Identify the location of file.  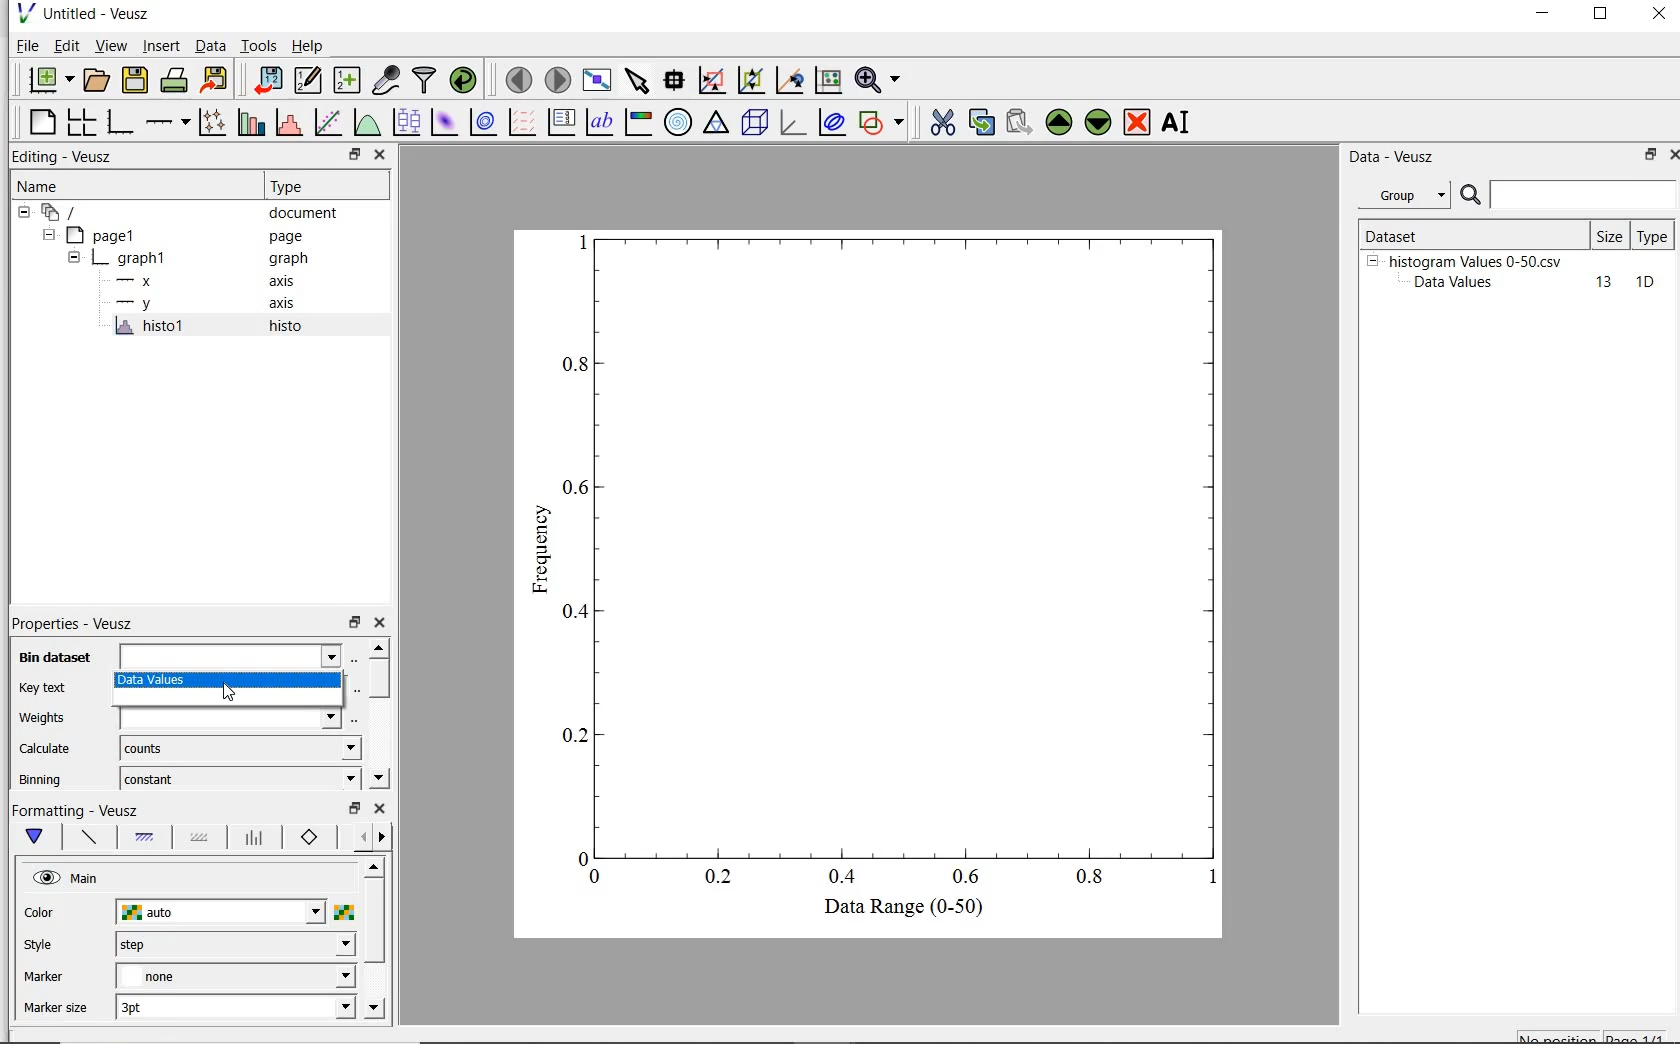
(26, 45).